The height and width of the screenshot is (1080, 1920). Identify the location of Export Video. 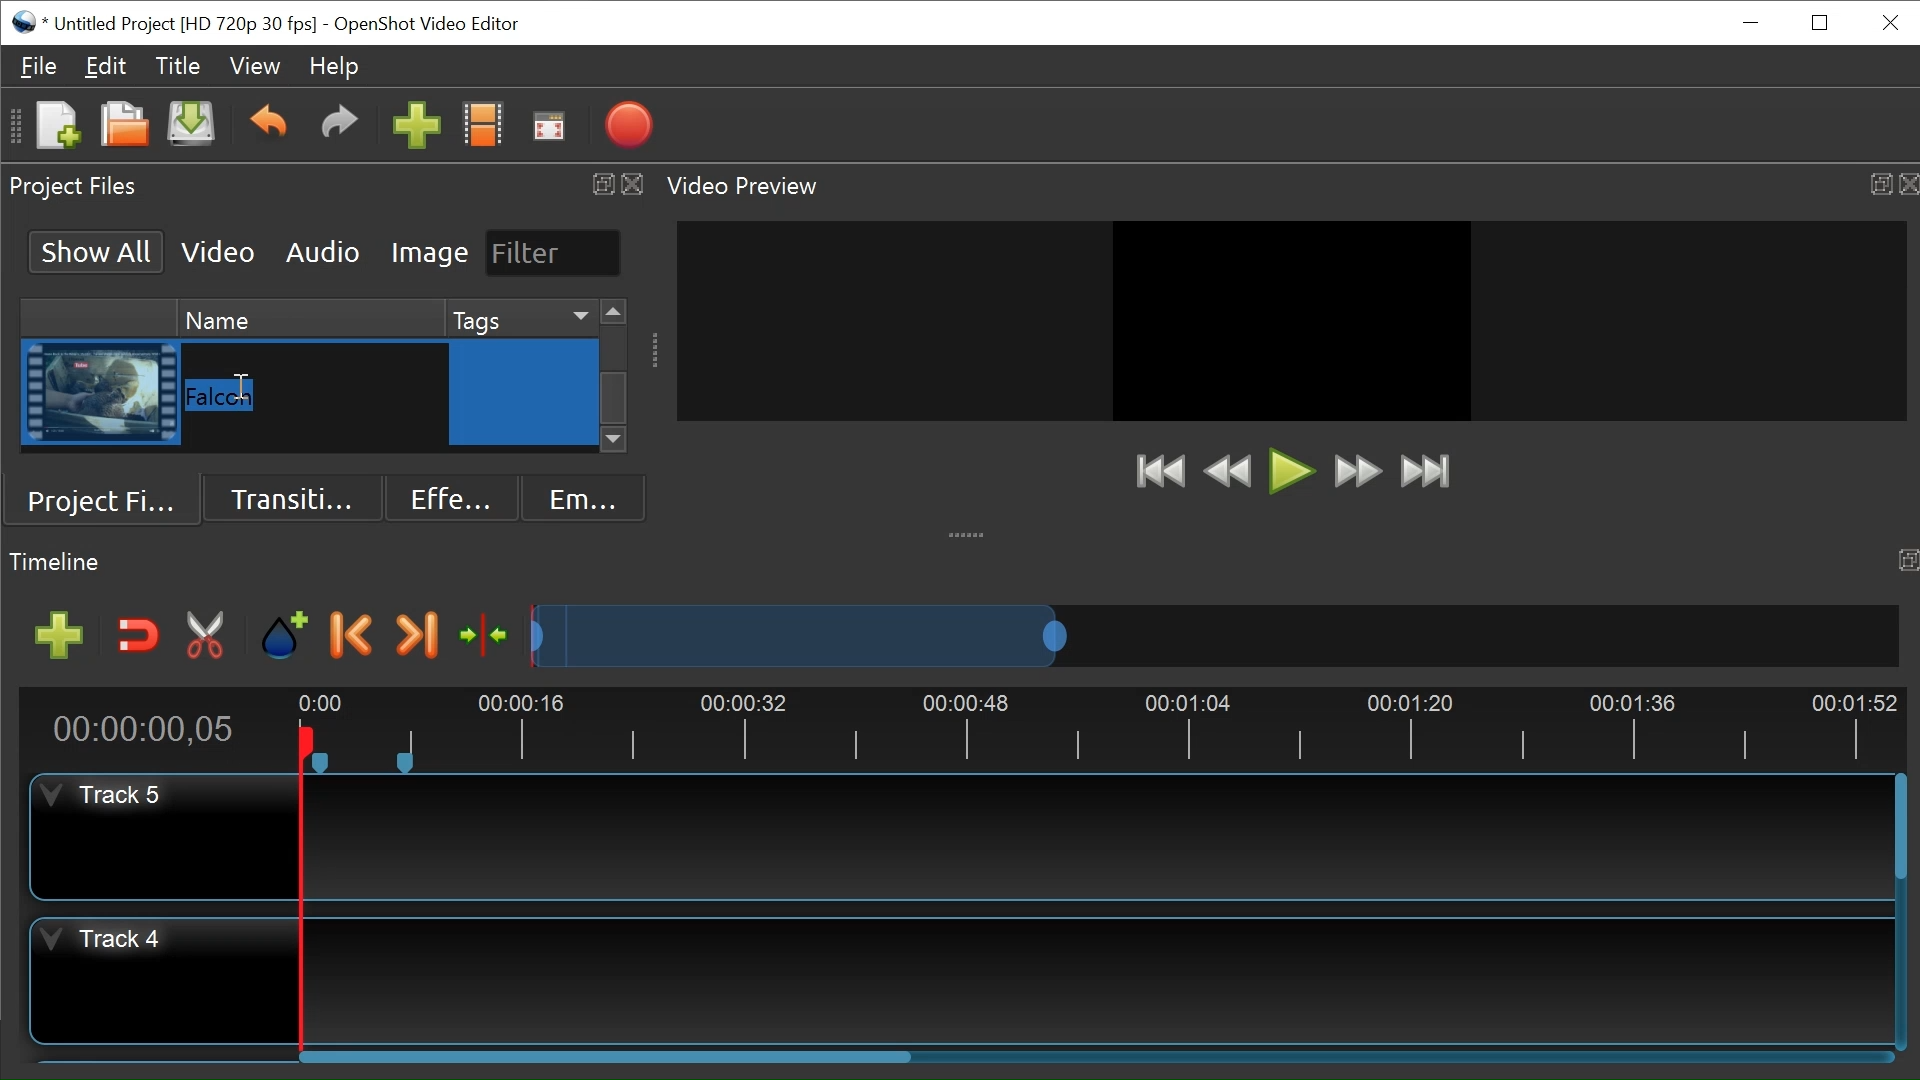
(628, 127).